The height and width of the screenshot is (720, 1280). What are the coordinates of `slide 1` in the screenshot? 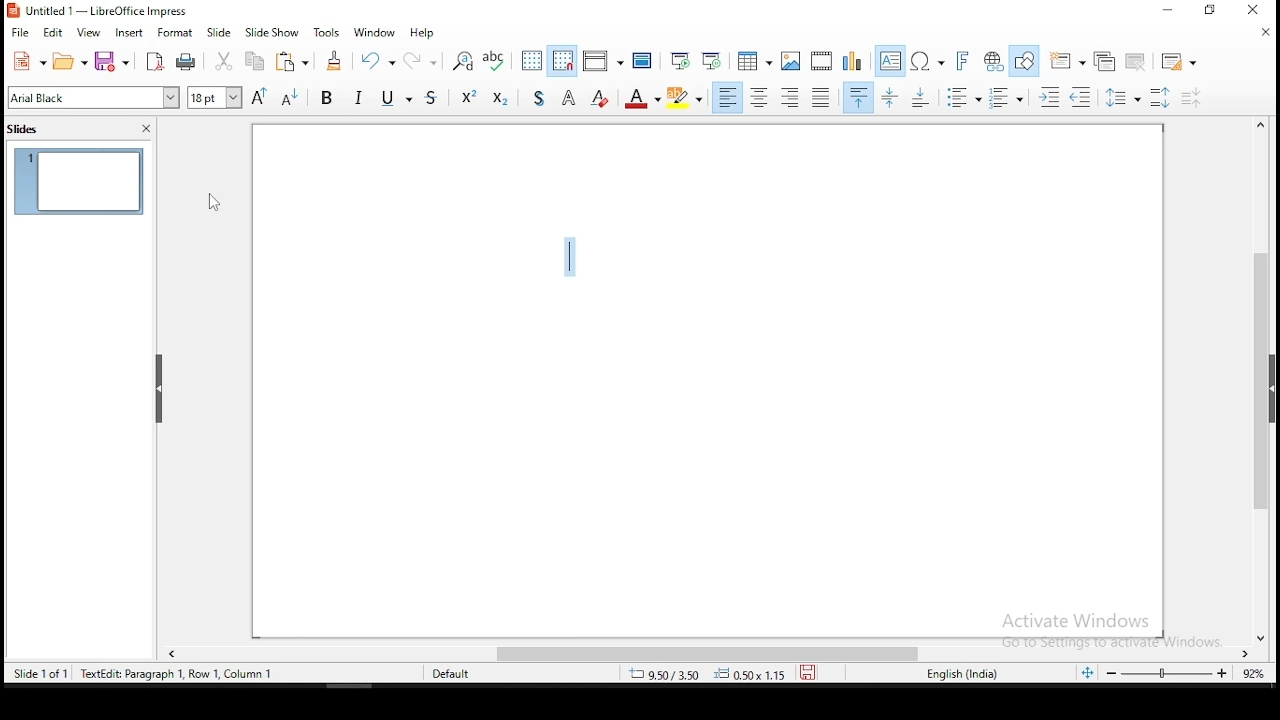 It's located at (79, 181).